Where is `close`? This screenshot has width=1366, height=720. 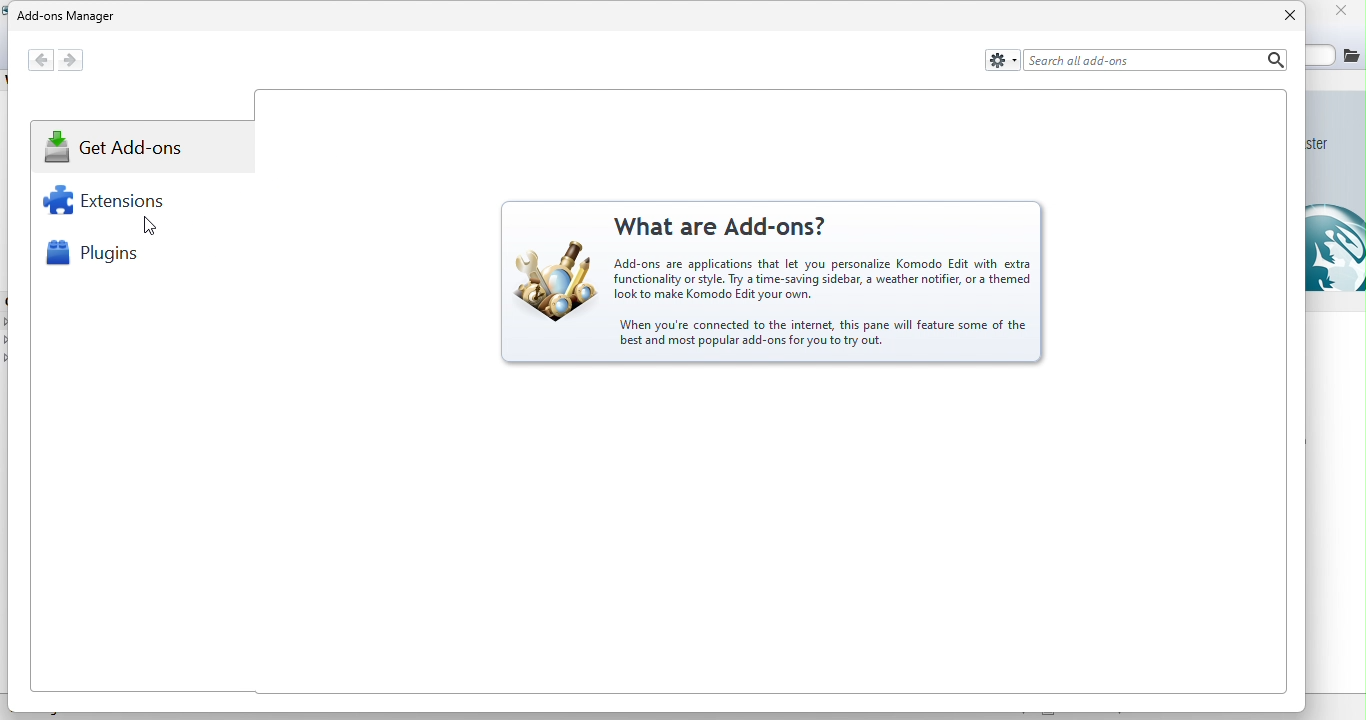 close is located at coordinates (1280, 15).